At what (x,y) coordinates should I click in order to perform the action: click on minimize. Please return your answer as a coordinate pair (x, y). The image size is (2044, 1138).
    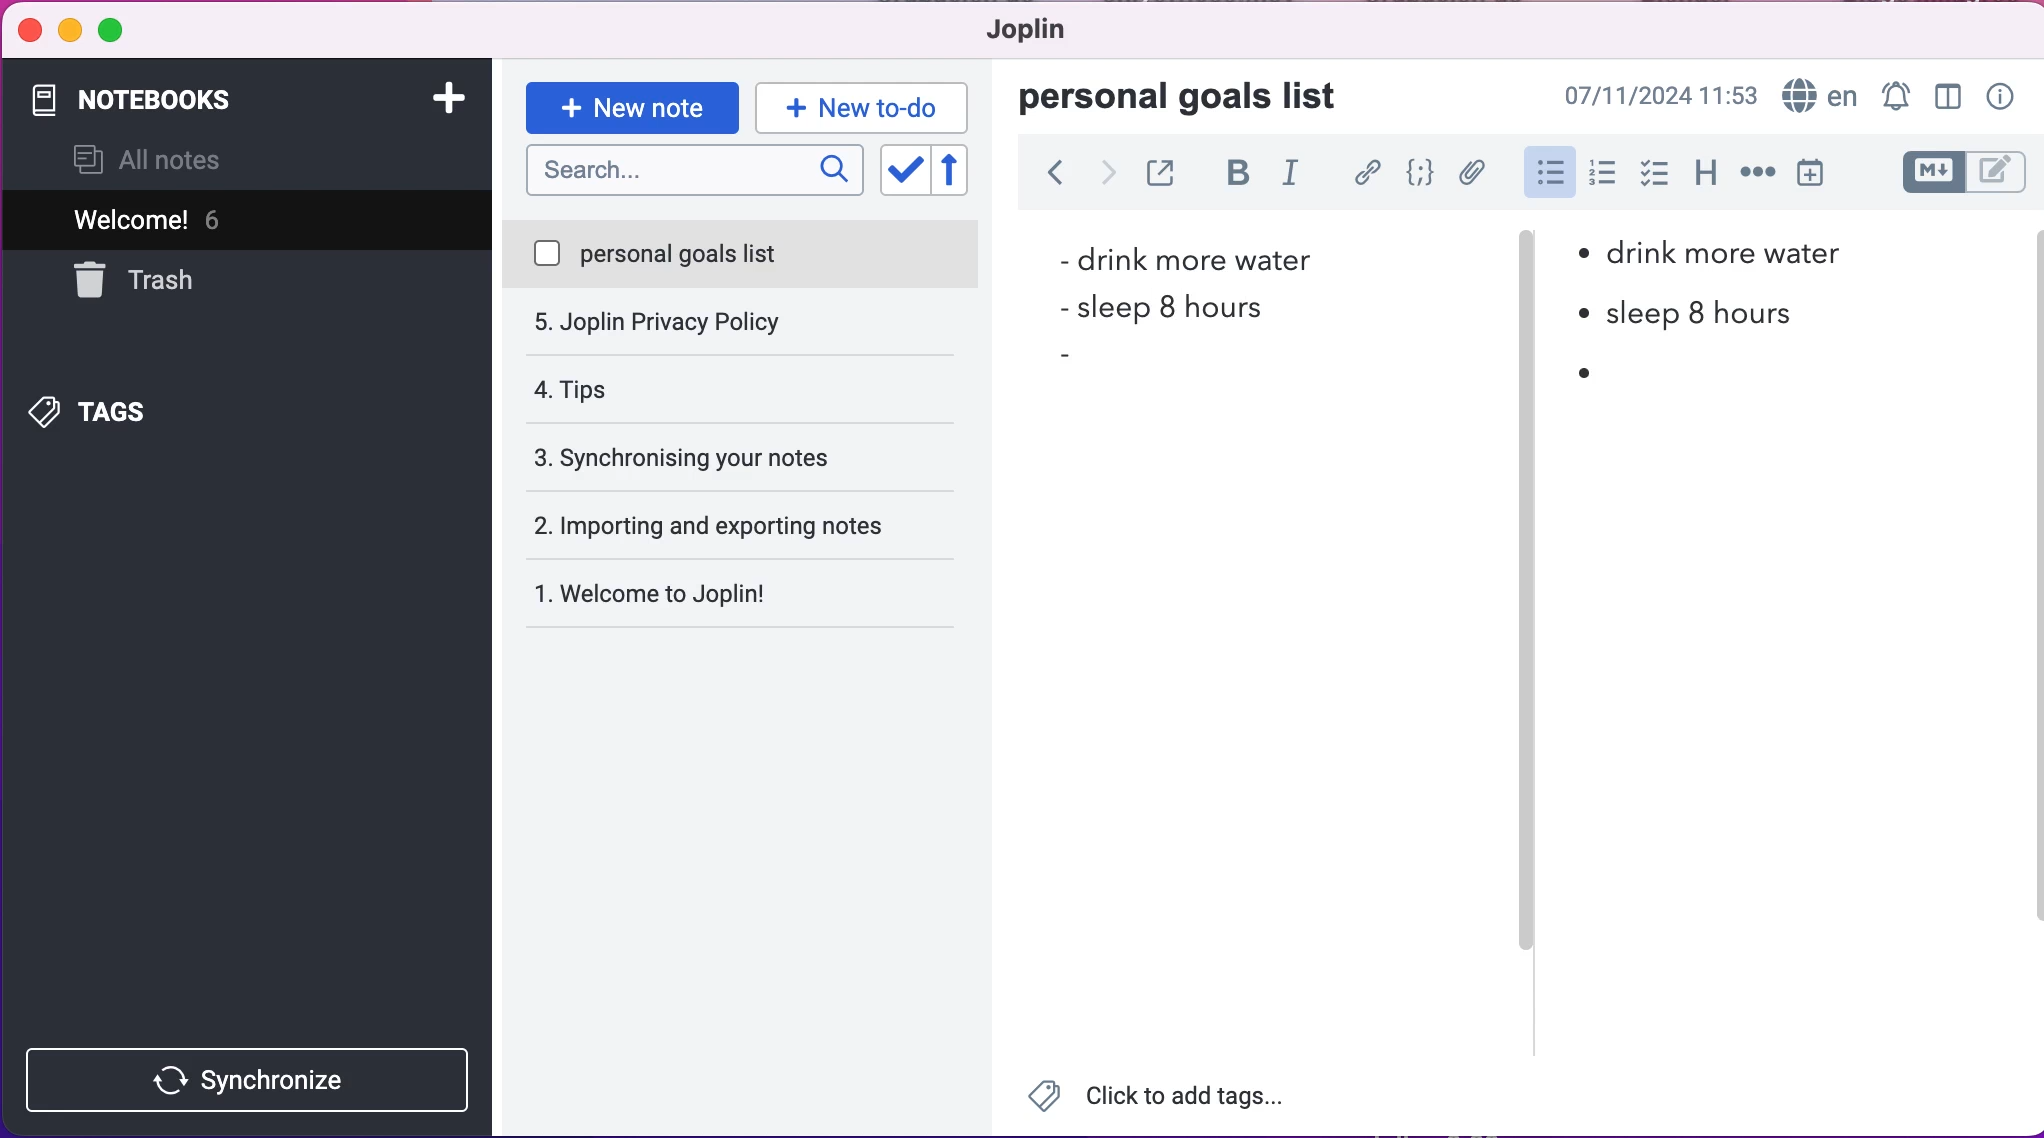
    Looking at the image, I should click on (69, 31).